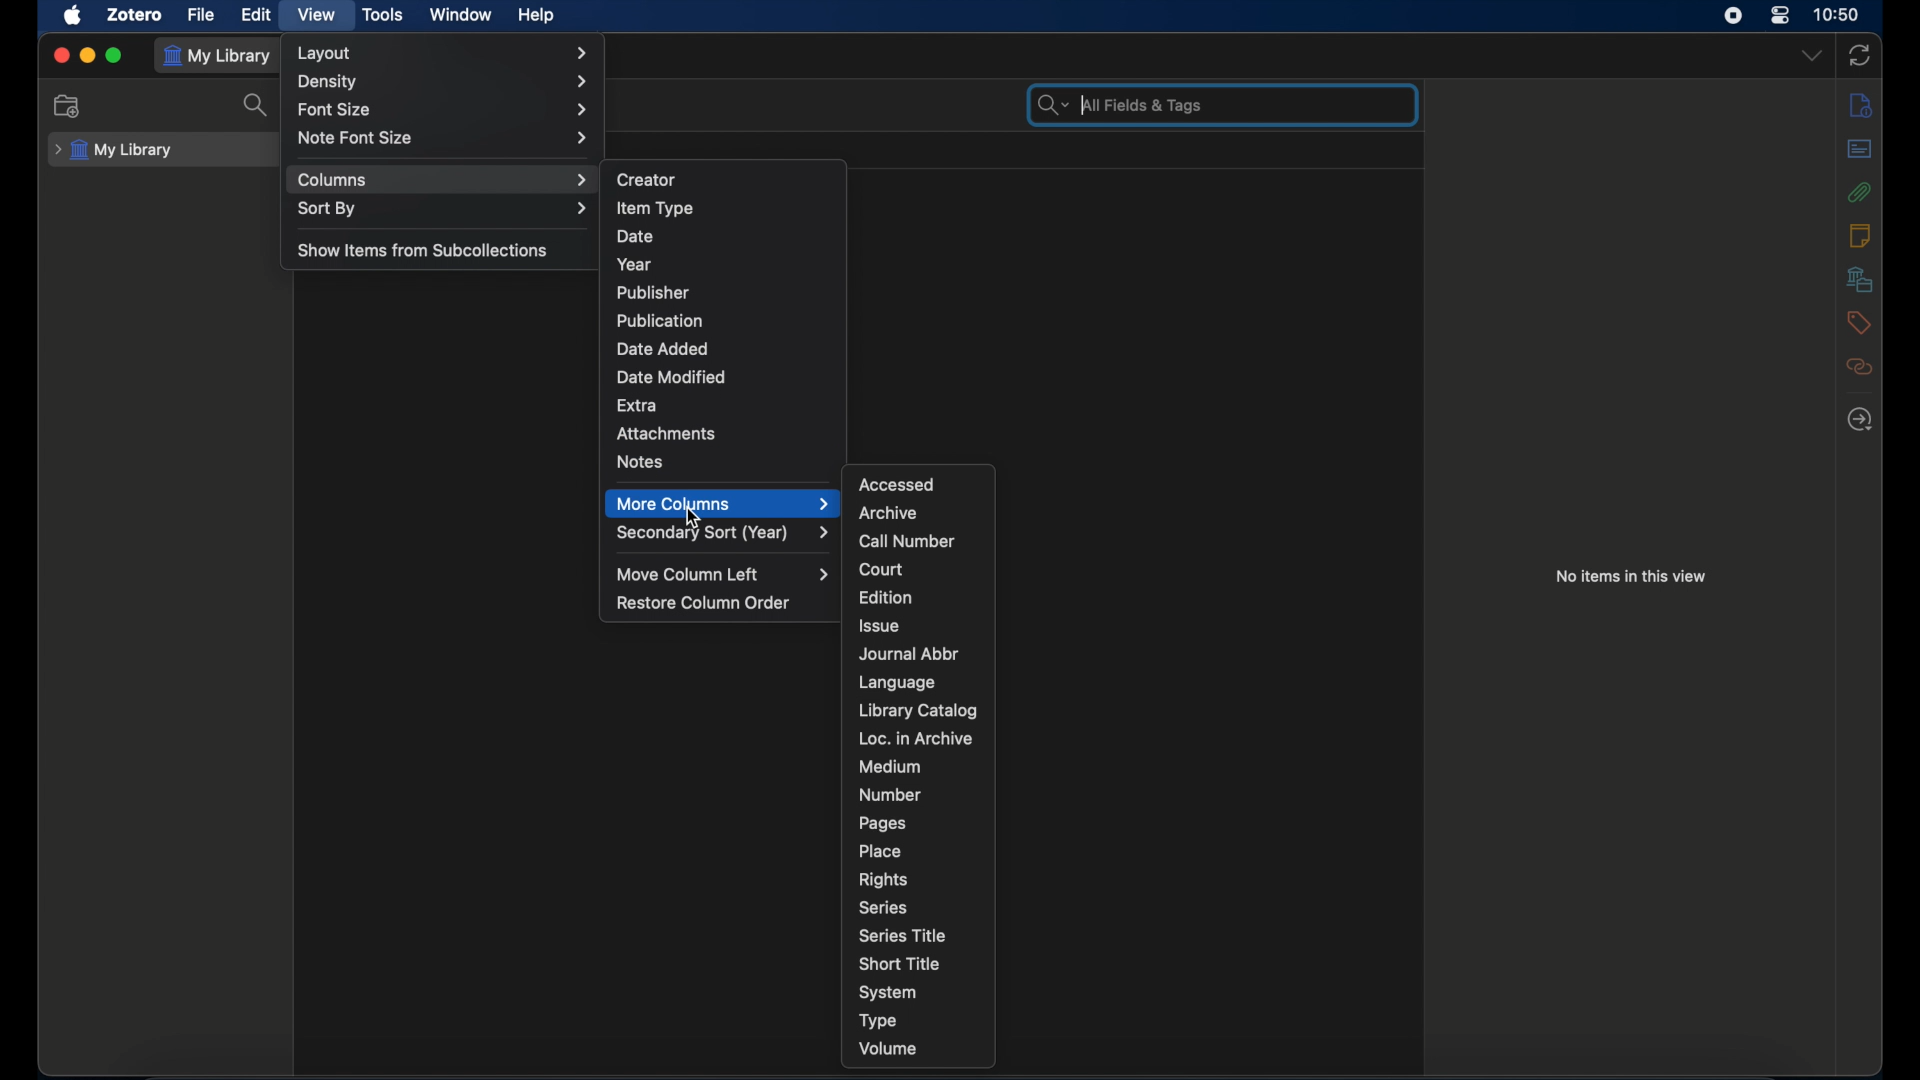  What do you see at coordinates (200, 15) in the screenshot?
I see `file` at bounding box center [200, 15].